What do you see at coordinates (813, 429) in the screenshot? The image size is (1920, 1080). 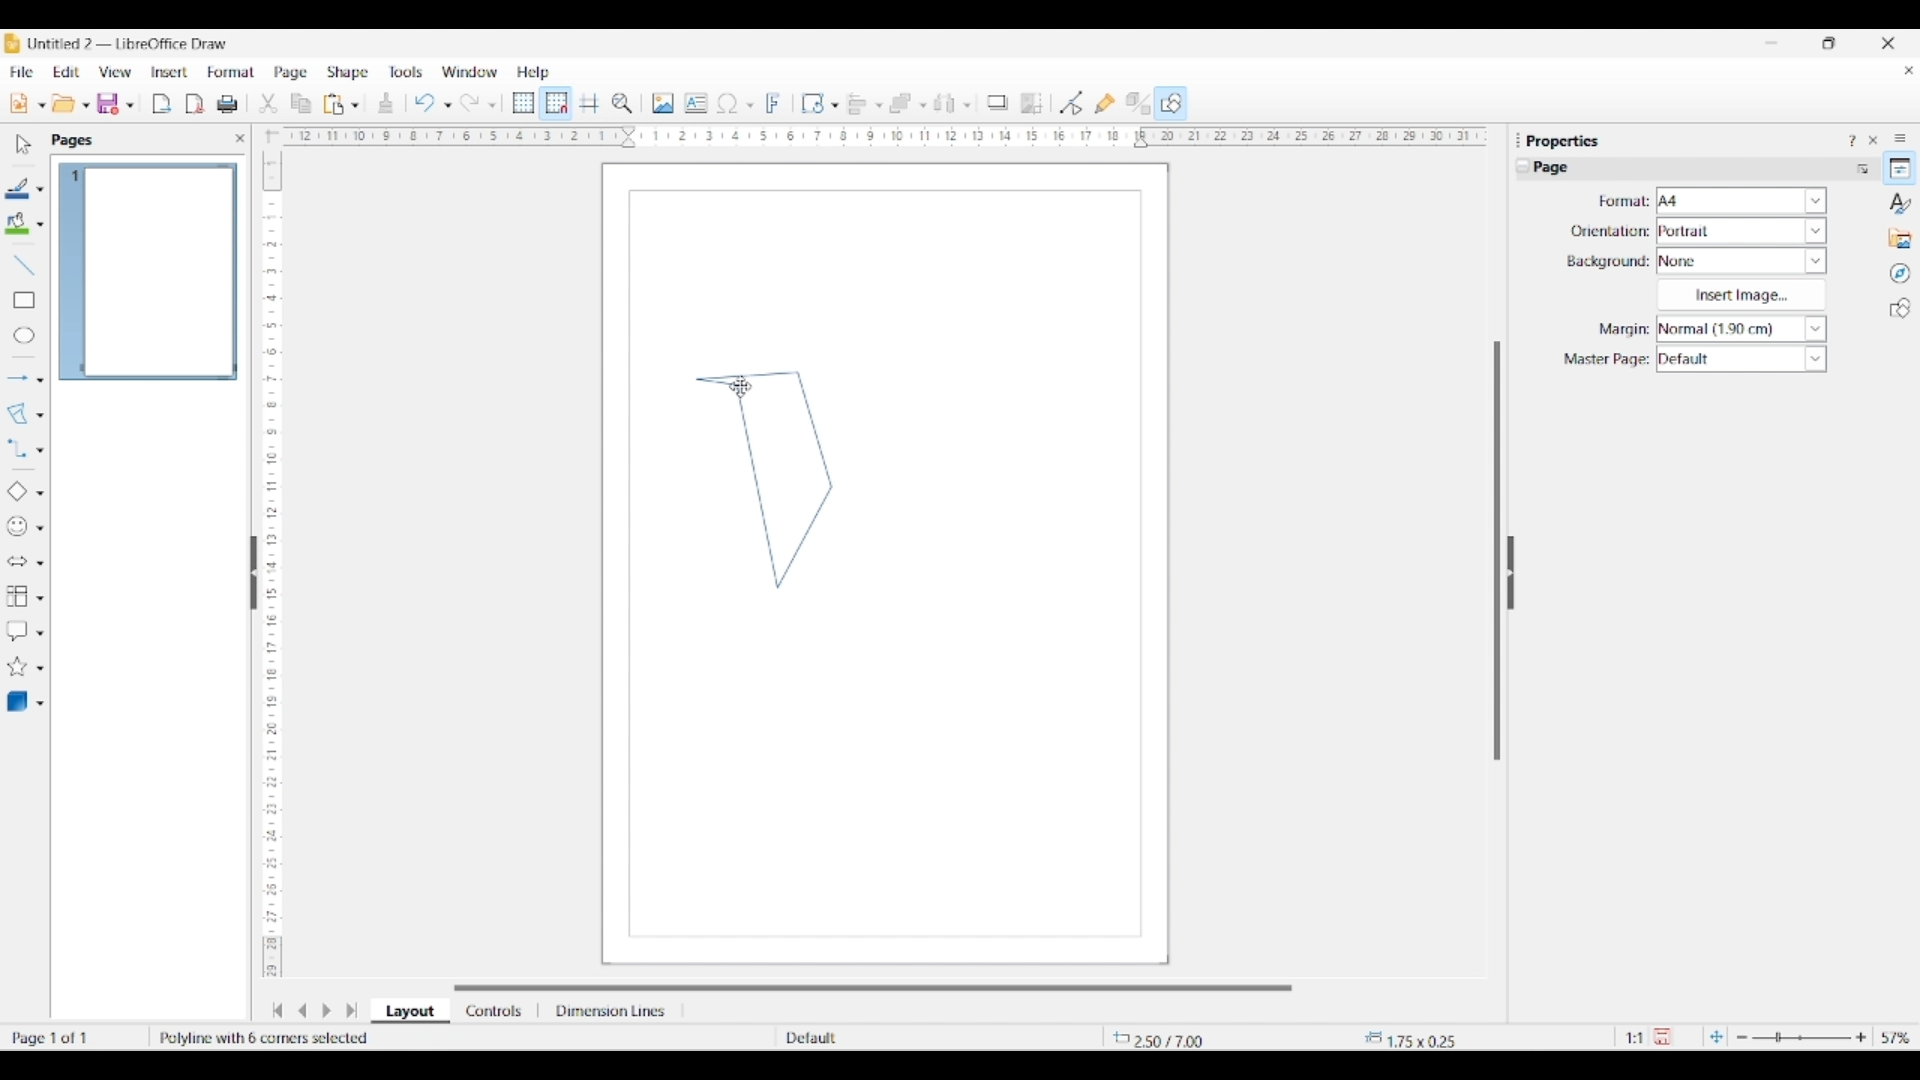 I see `Line 3` at bounding box center [813, 429].